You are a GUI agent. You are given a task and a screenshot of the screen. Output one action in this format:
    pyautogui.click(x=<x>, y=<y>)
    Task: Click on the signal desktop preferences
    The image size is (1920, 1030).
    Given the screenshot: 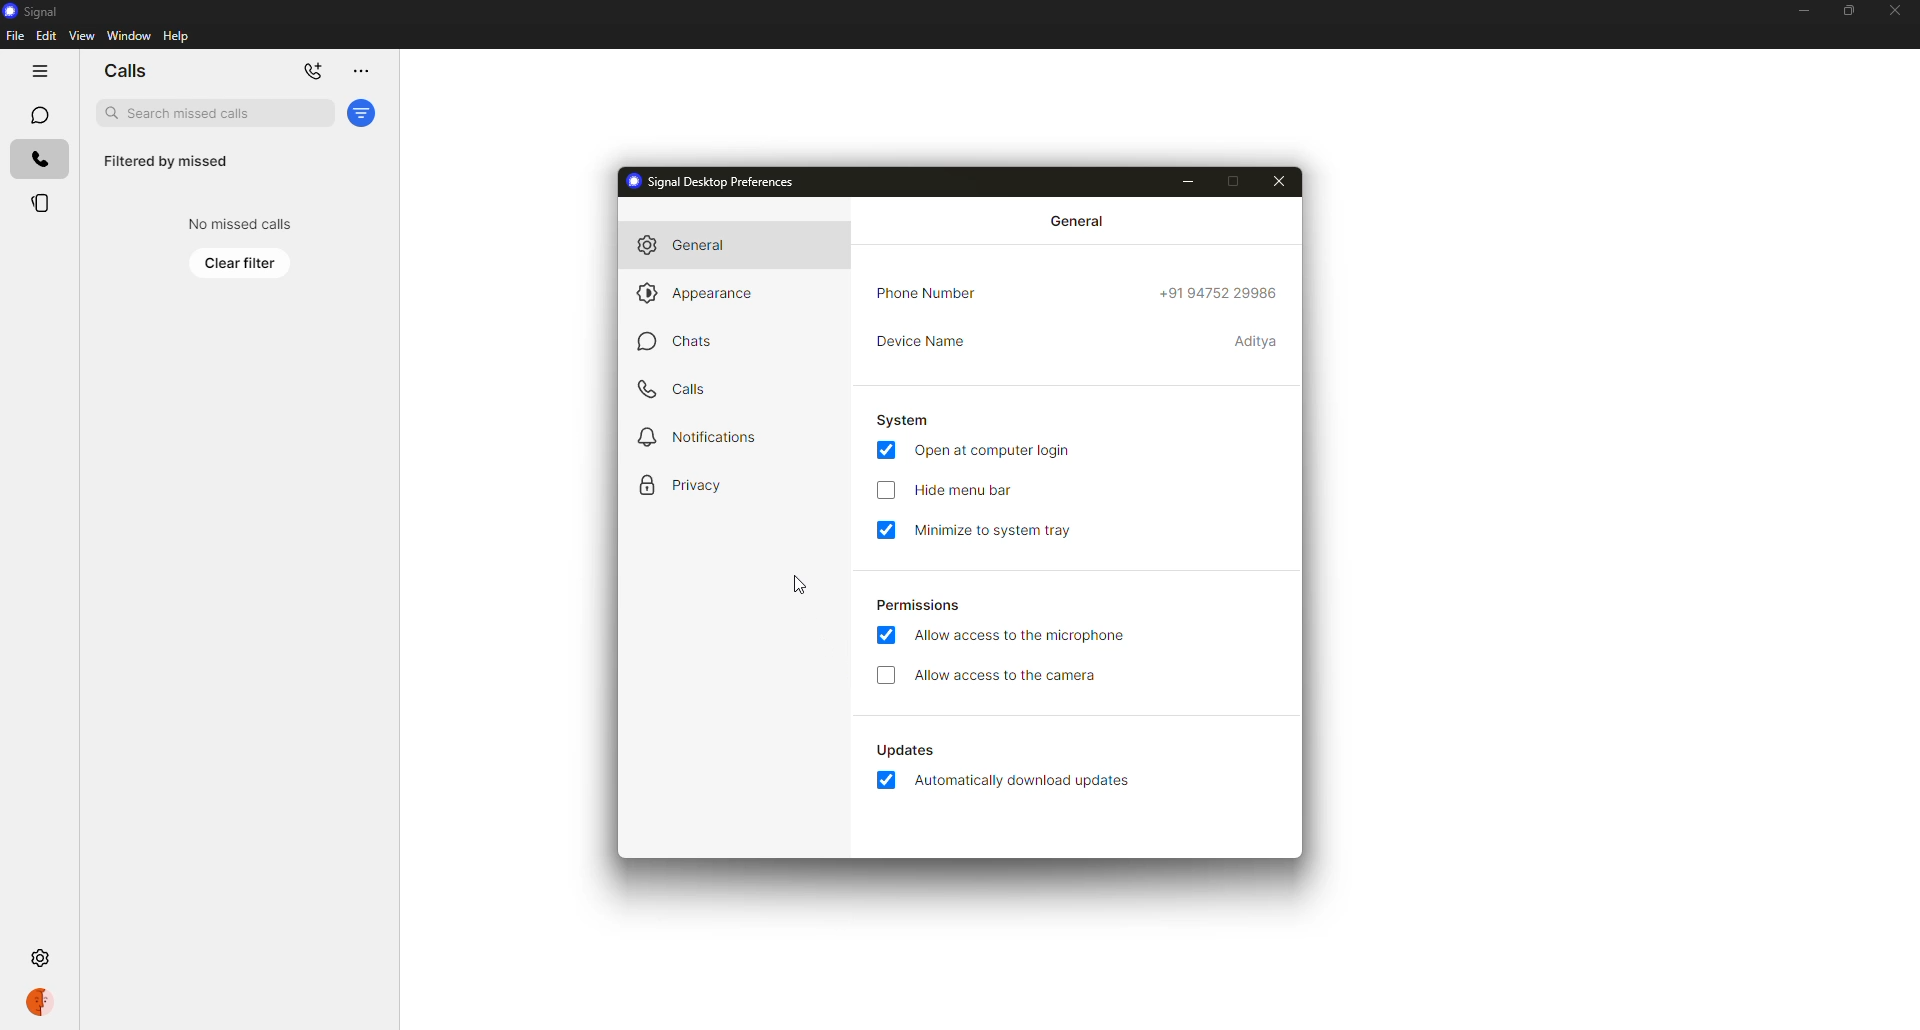 What is the action you would take?
    pyautogui.click(x=721, y=182)
    